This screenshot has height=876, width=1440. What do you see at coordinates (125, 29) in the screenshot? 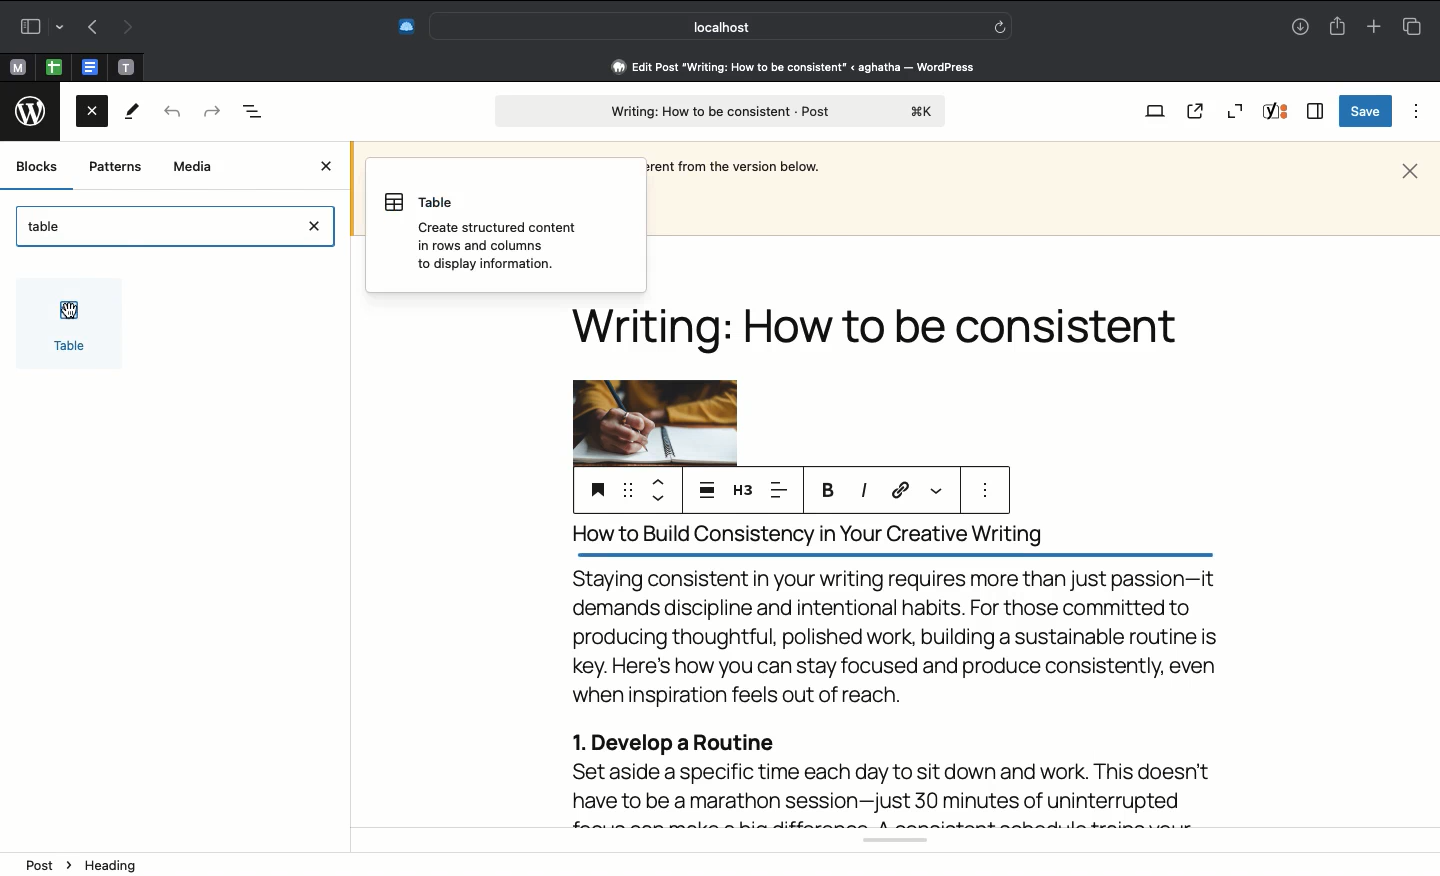
I see `Next page` at bounding box center [125, 29].